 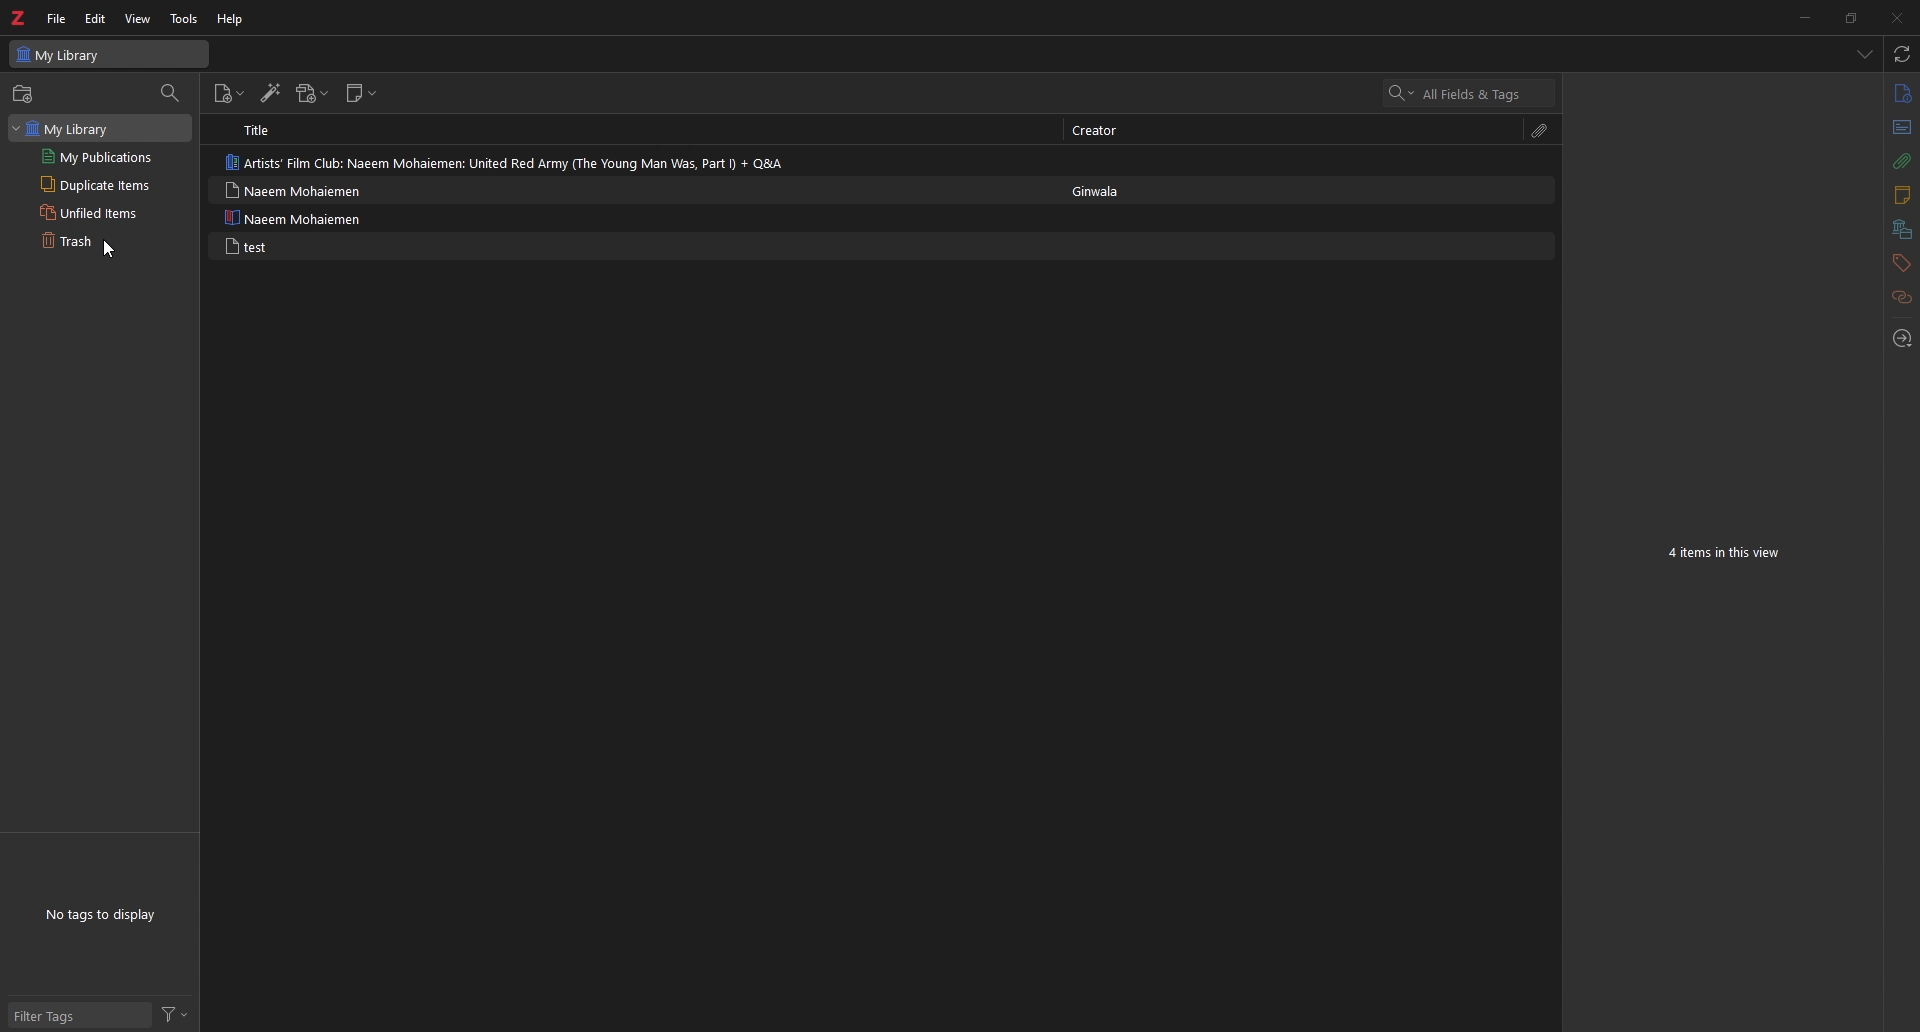 I want to click on tags to display, so click(x=105, y=915).